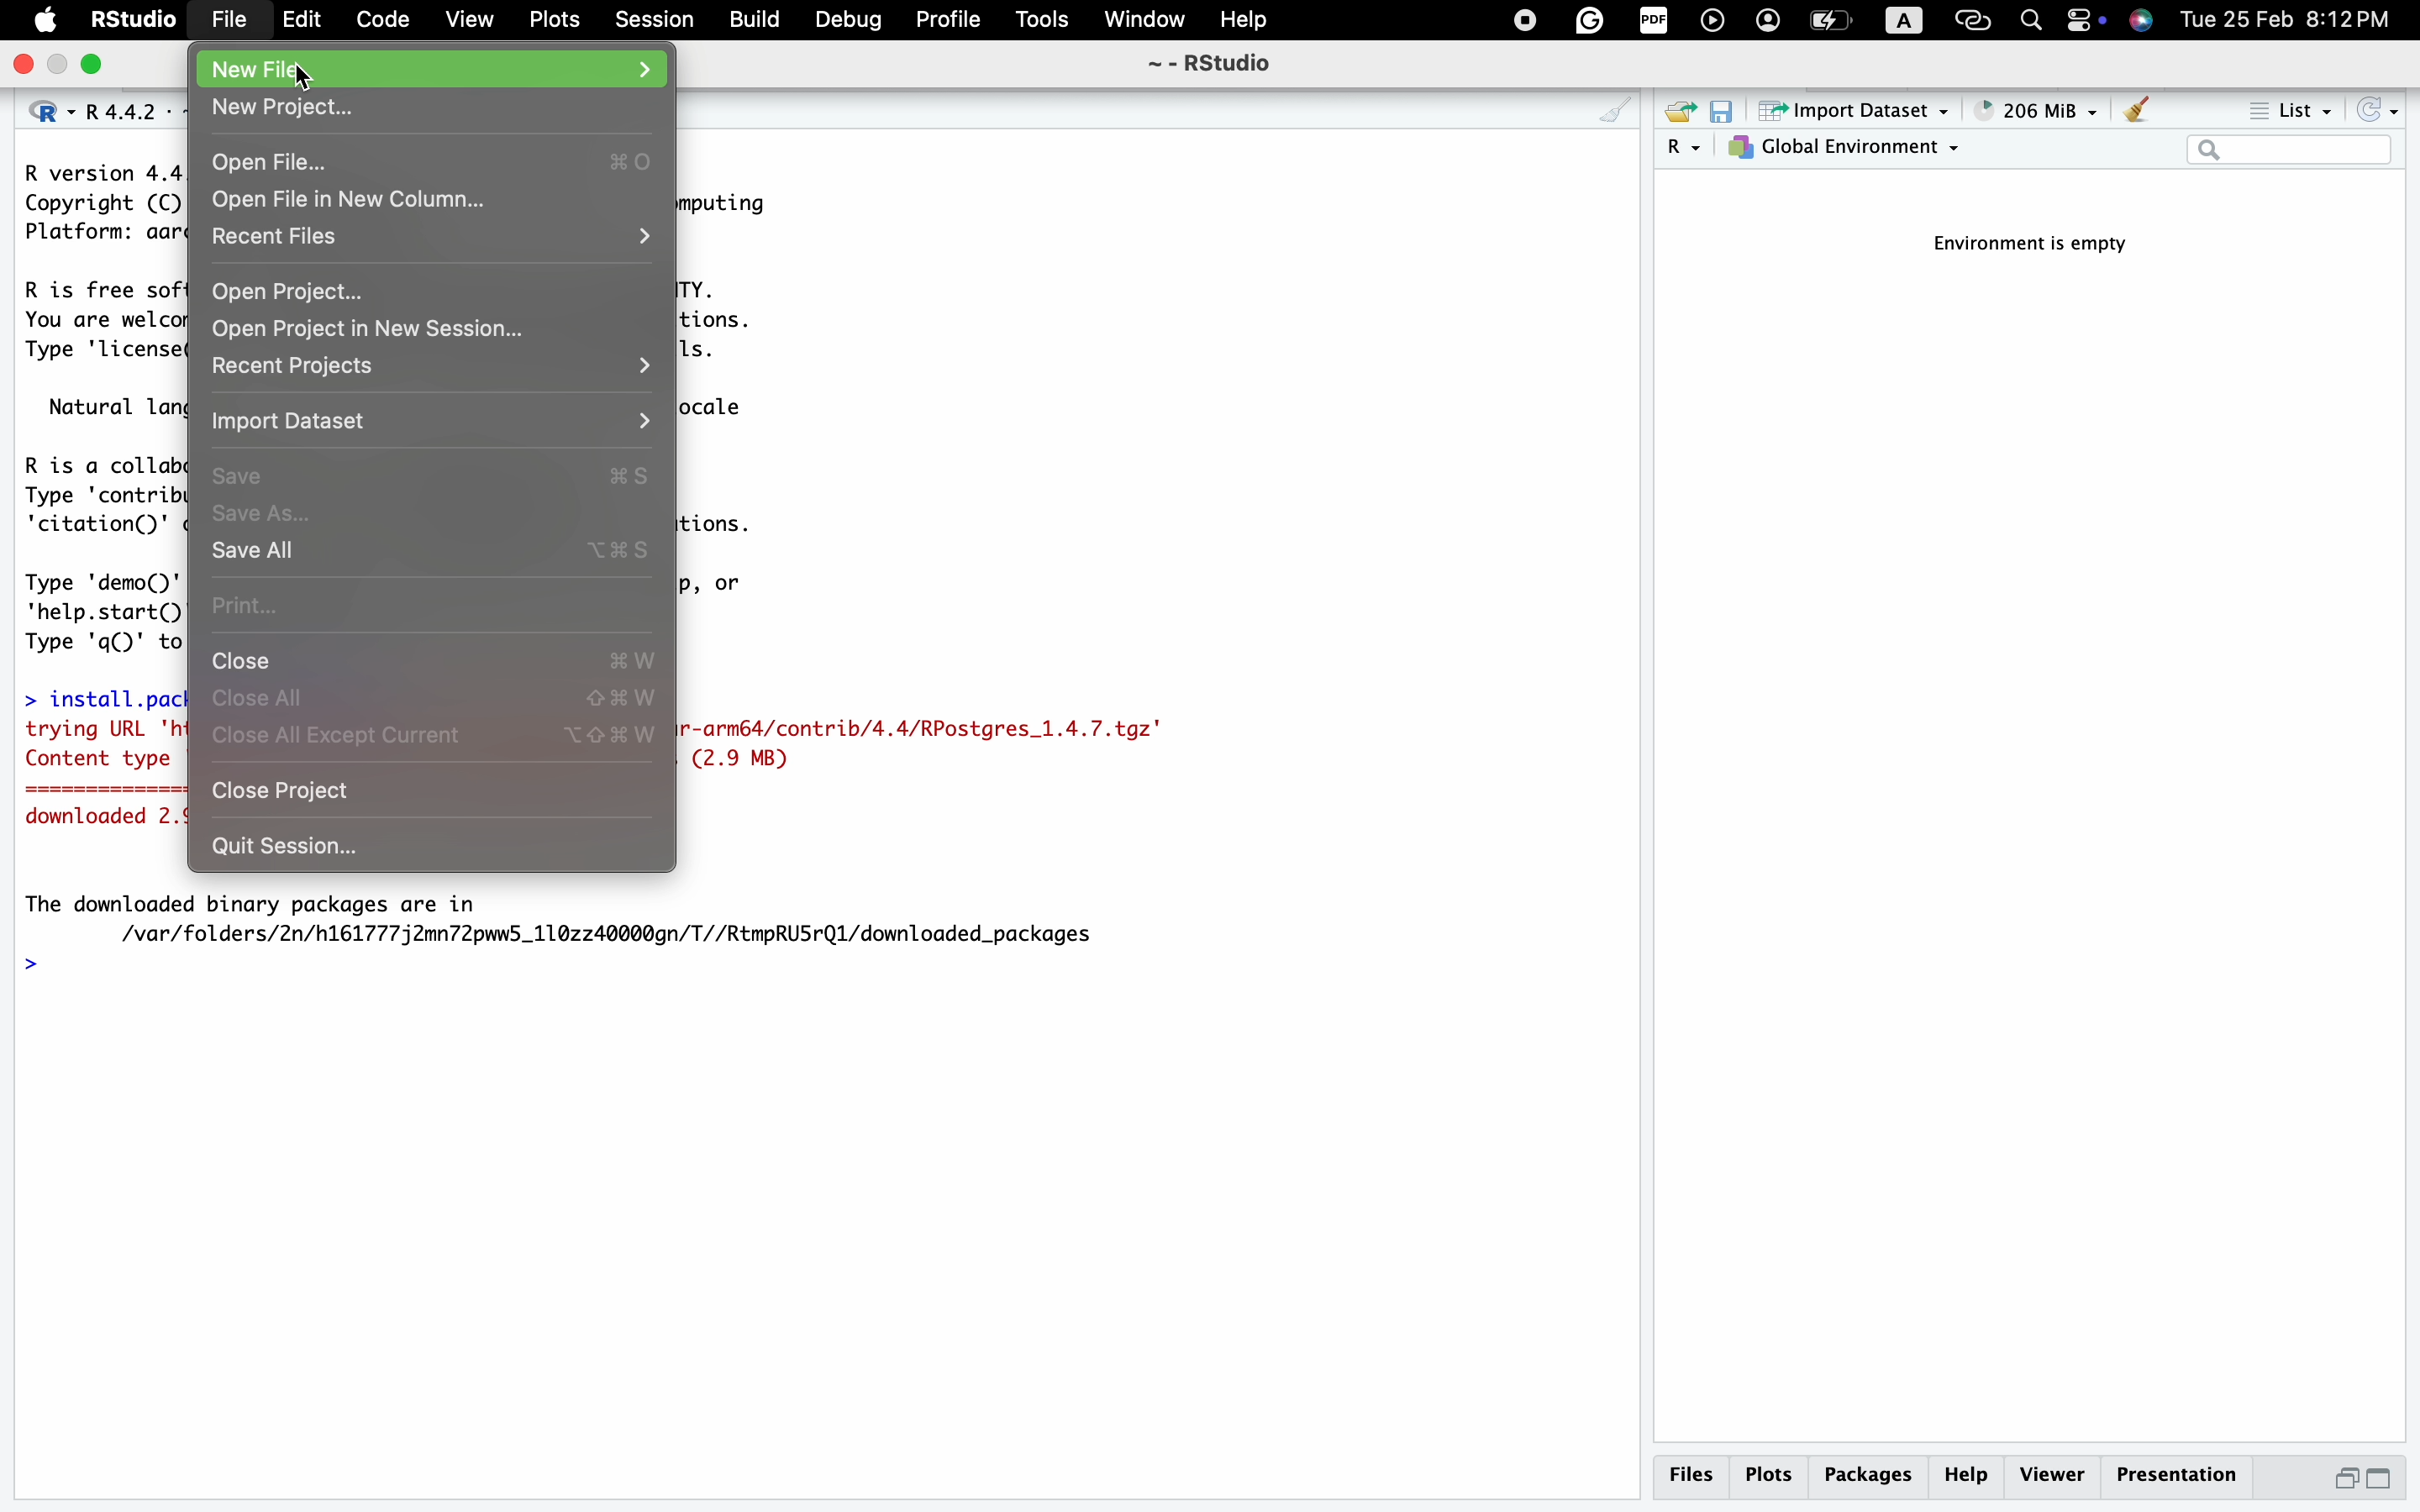 Image resolution: width=2420 pixels, height=1512 pixels. I want to click on global environment, so click(1849, 151).